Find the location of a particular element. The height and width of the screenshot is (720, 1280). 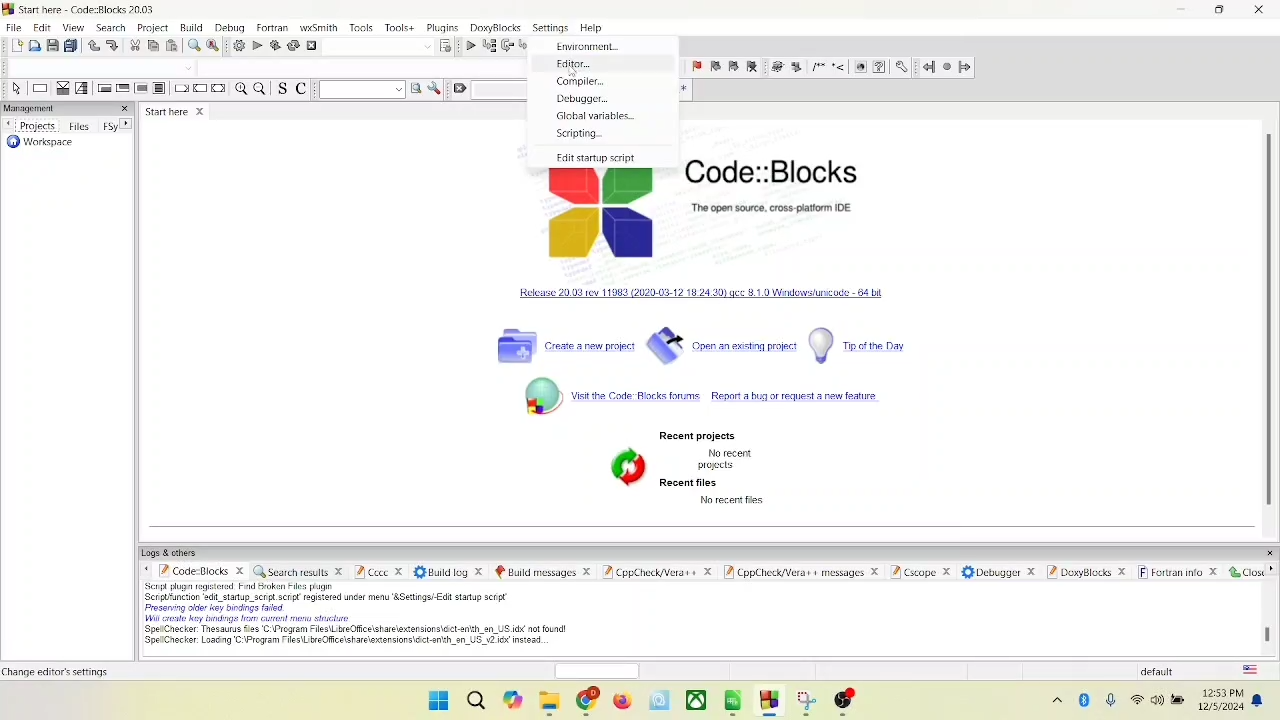

settings is located at coordinates (434, 88).